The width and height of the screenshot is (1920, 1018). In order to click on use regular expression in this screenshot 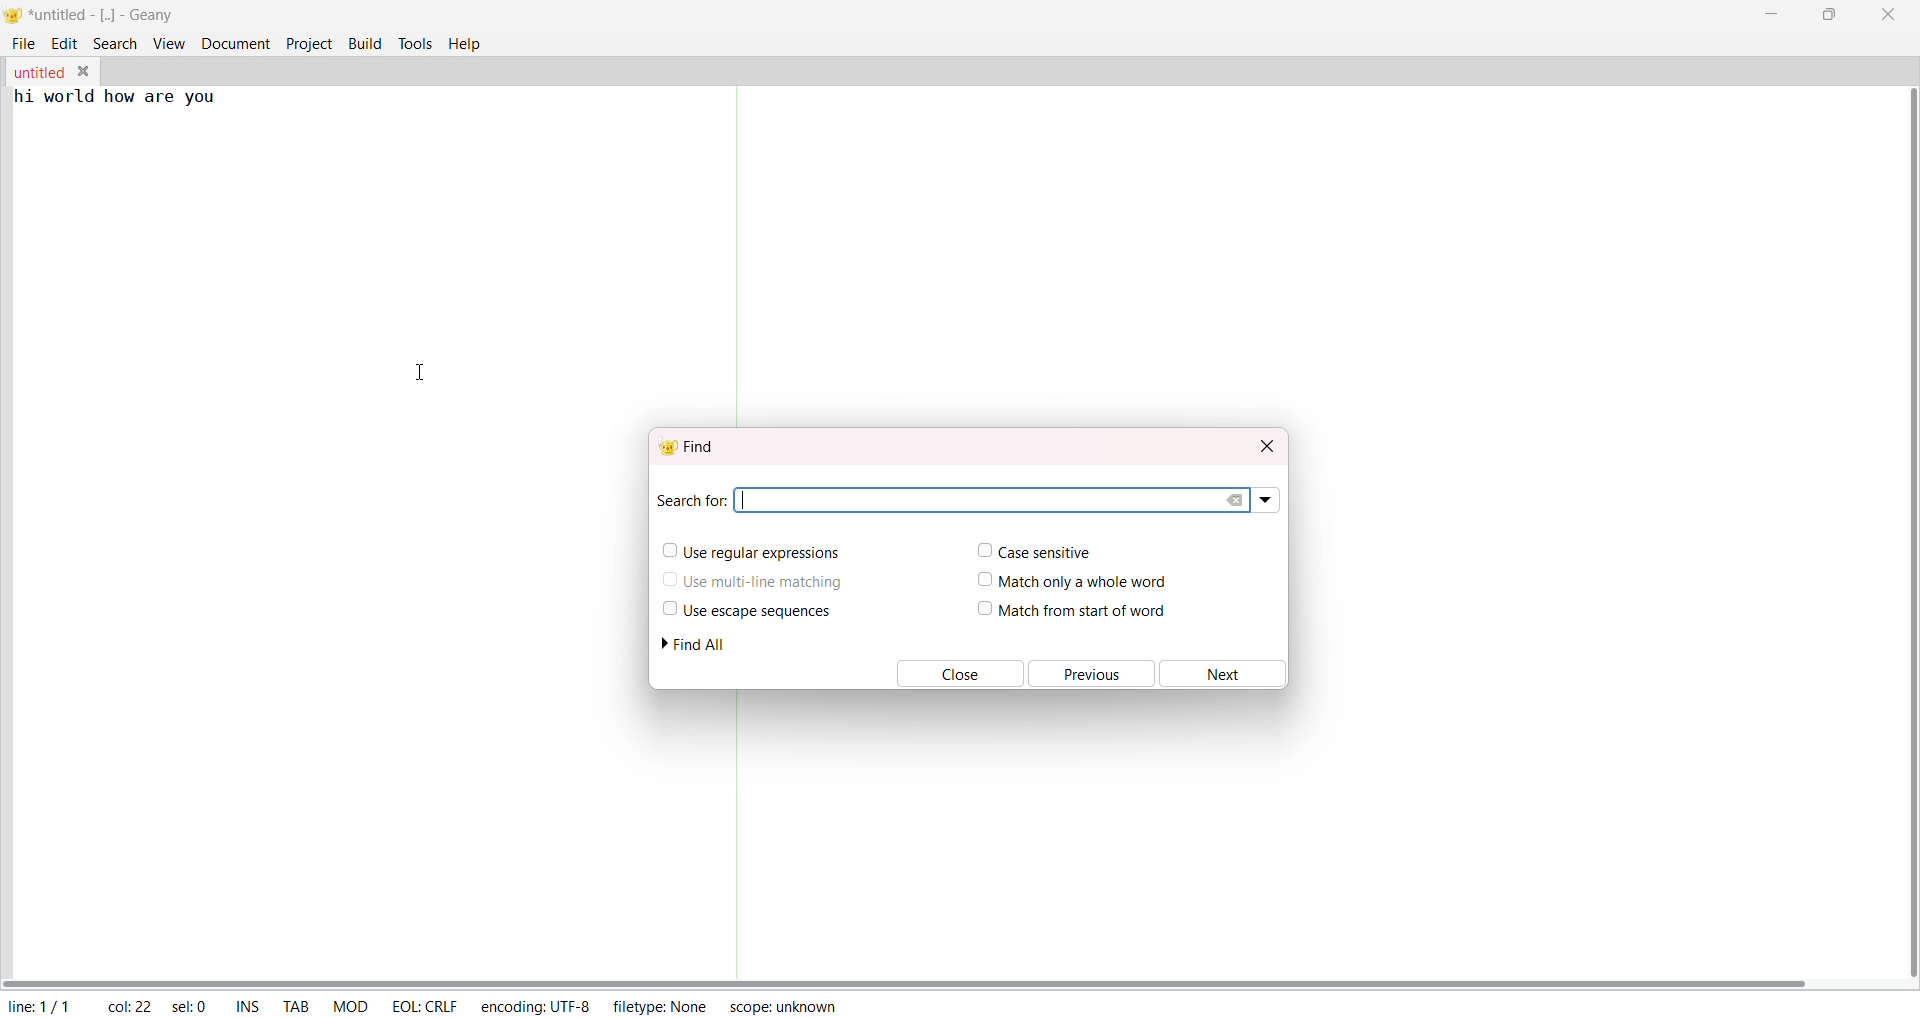, I will do `click(754, 549)`.